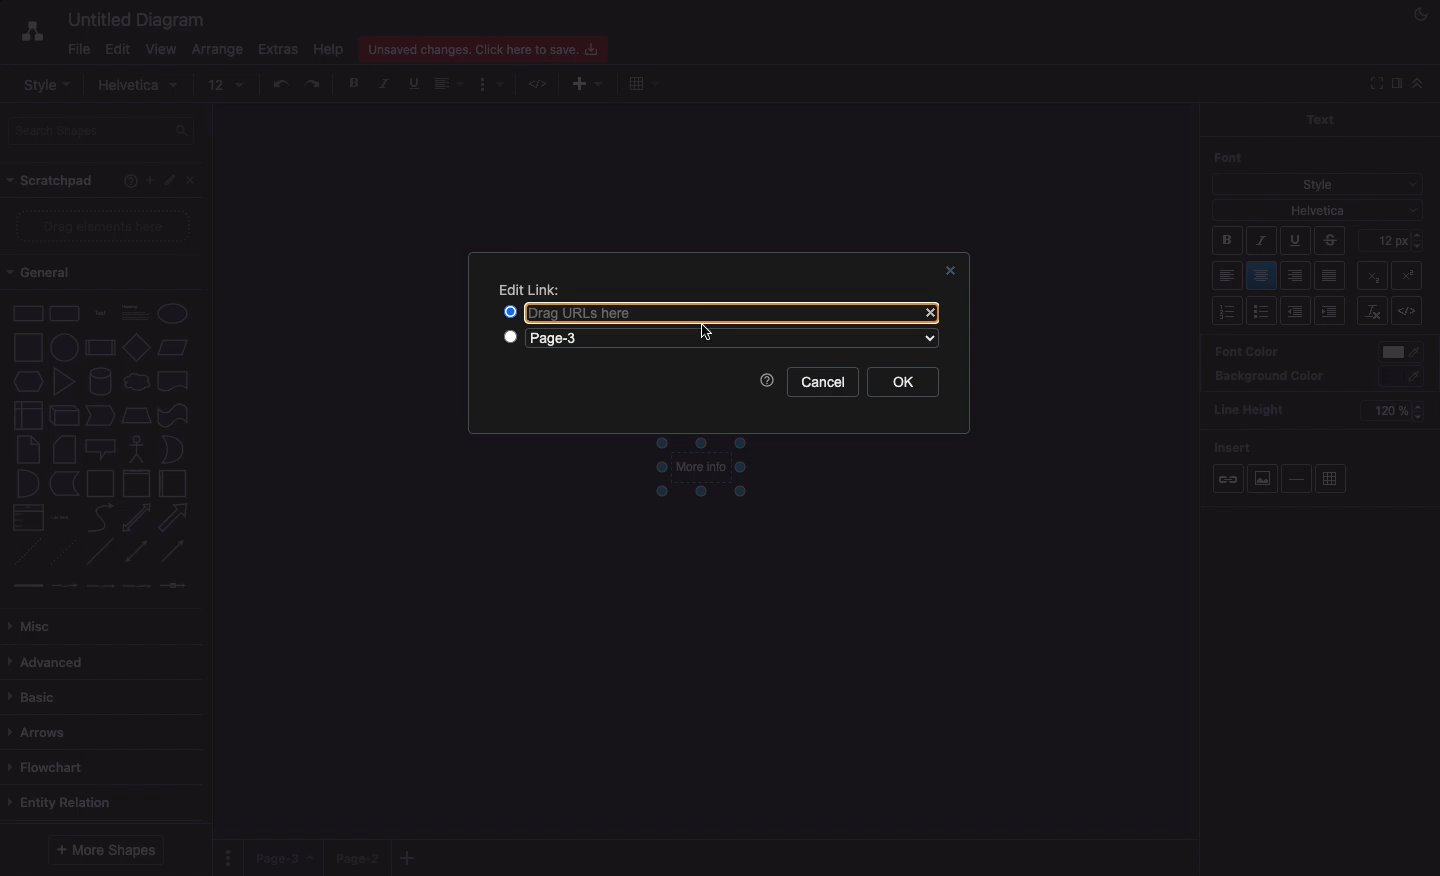 The image size is (1440, 876). What do you see at coordinates (64, 587) in the screenshot?
I see `connector with label` at bounding box center [64, 587].